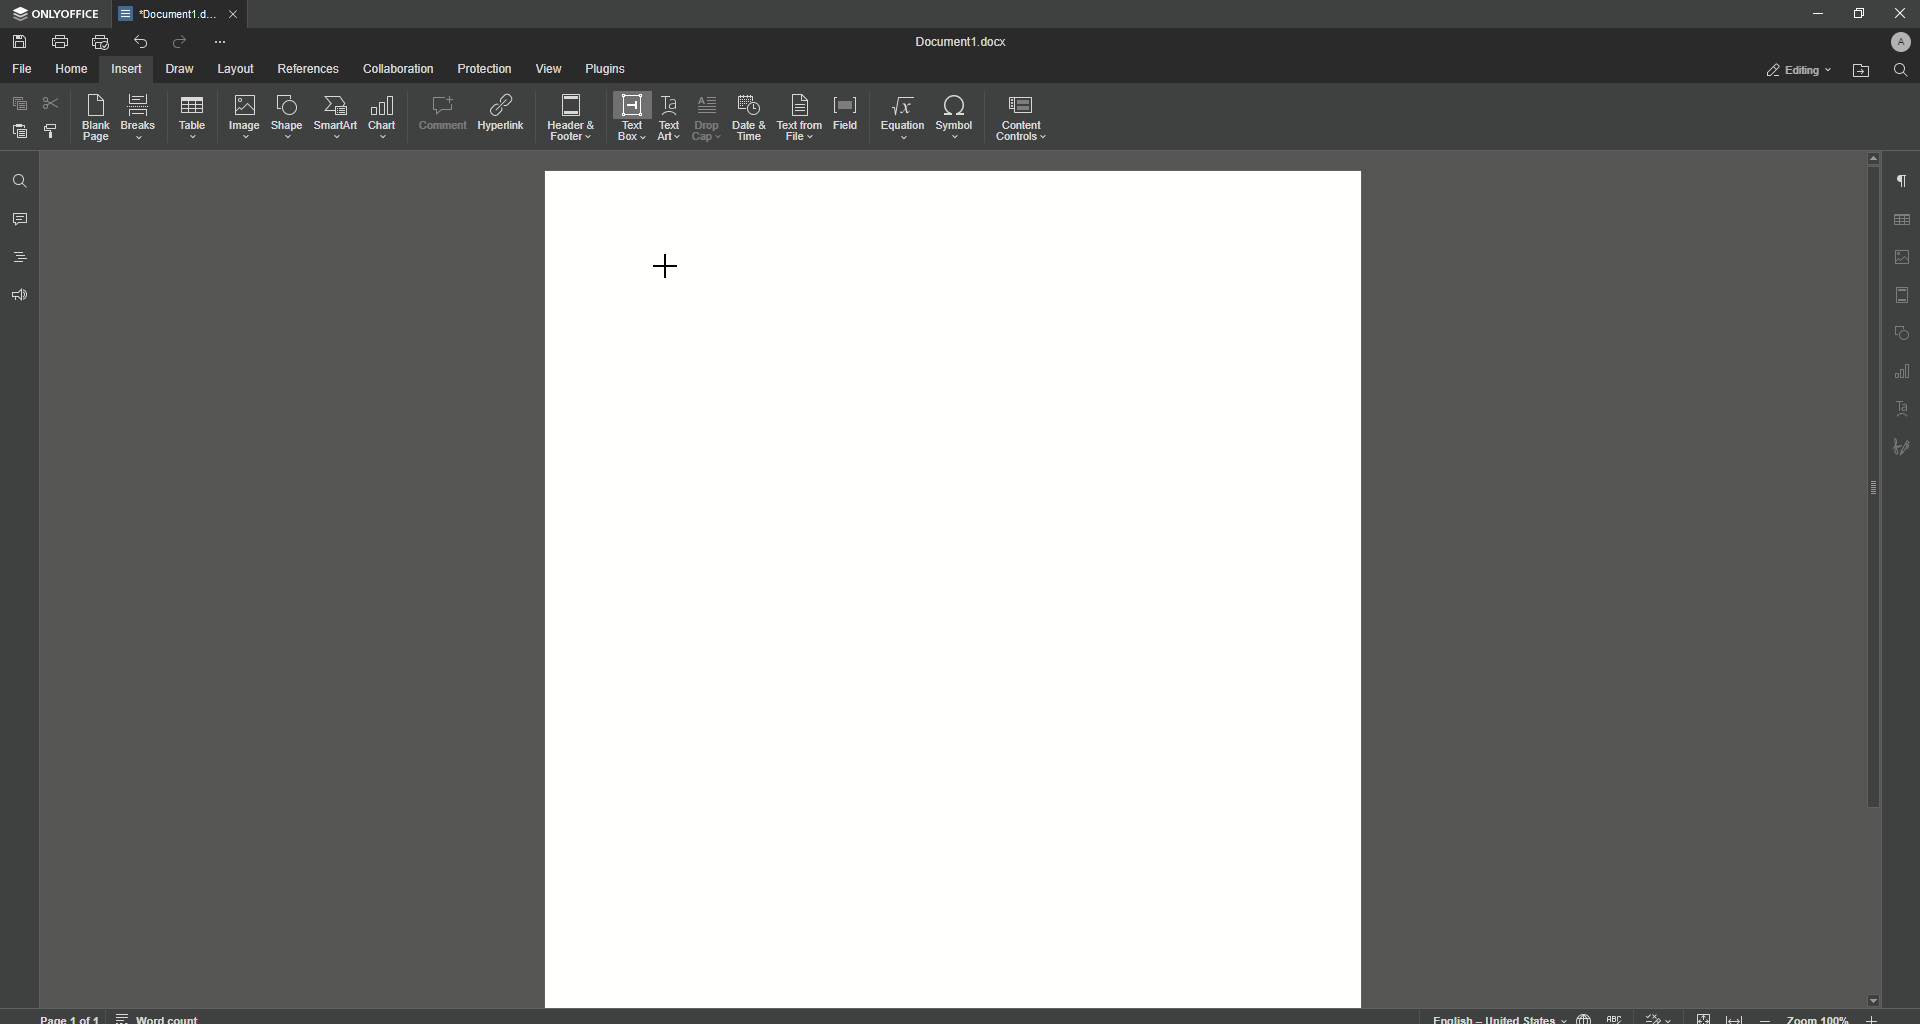 This screenshot has width=1920, height=1024. I want to click on Chart, so click(383, 117).